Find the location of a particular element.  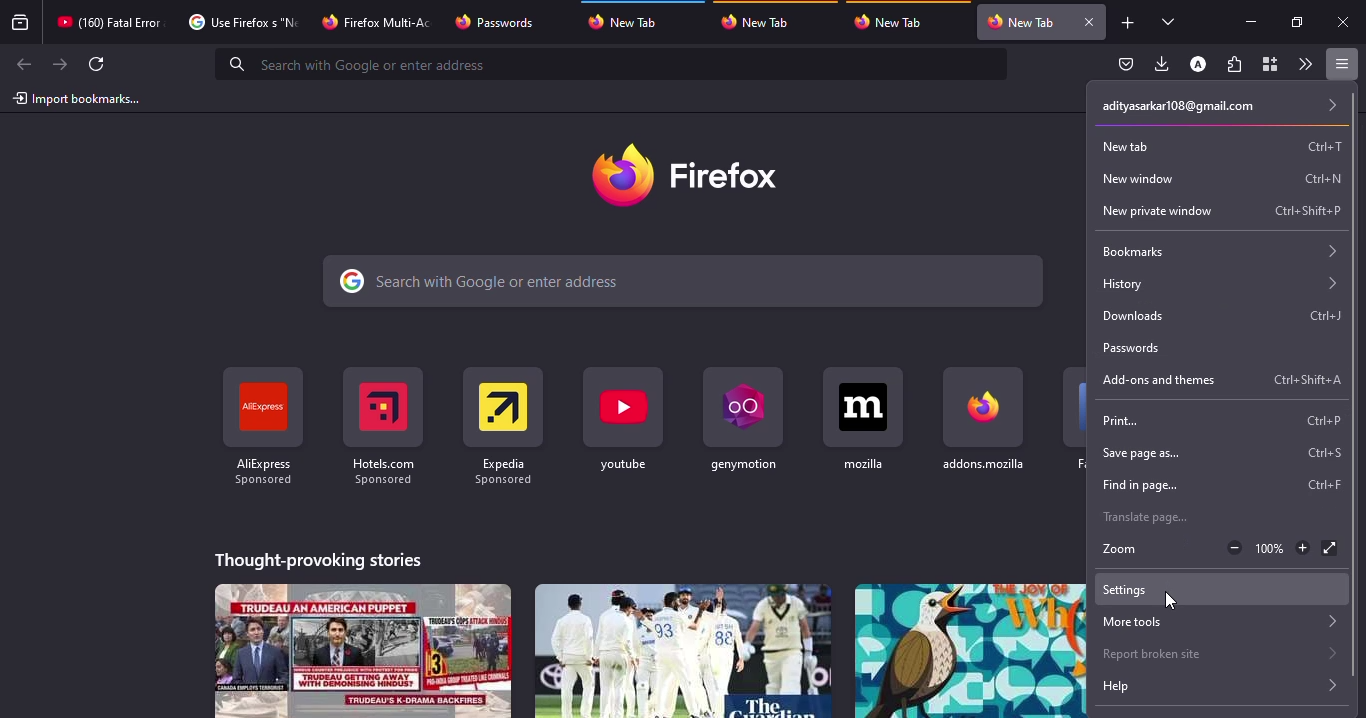

bookmarks is located at coordinates (1219, 252).